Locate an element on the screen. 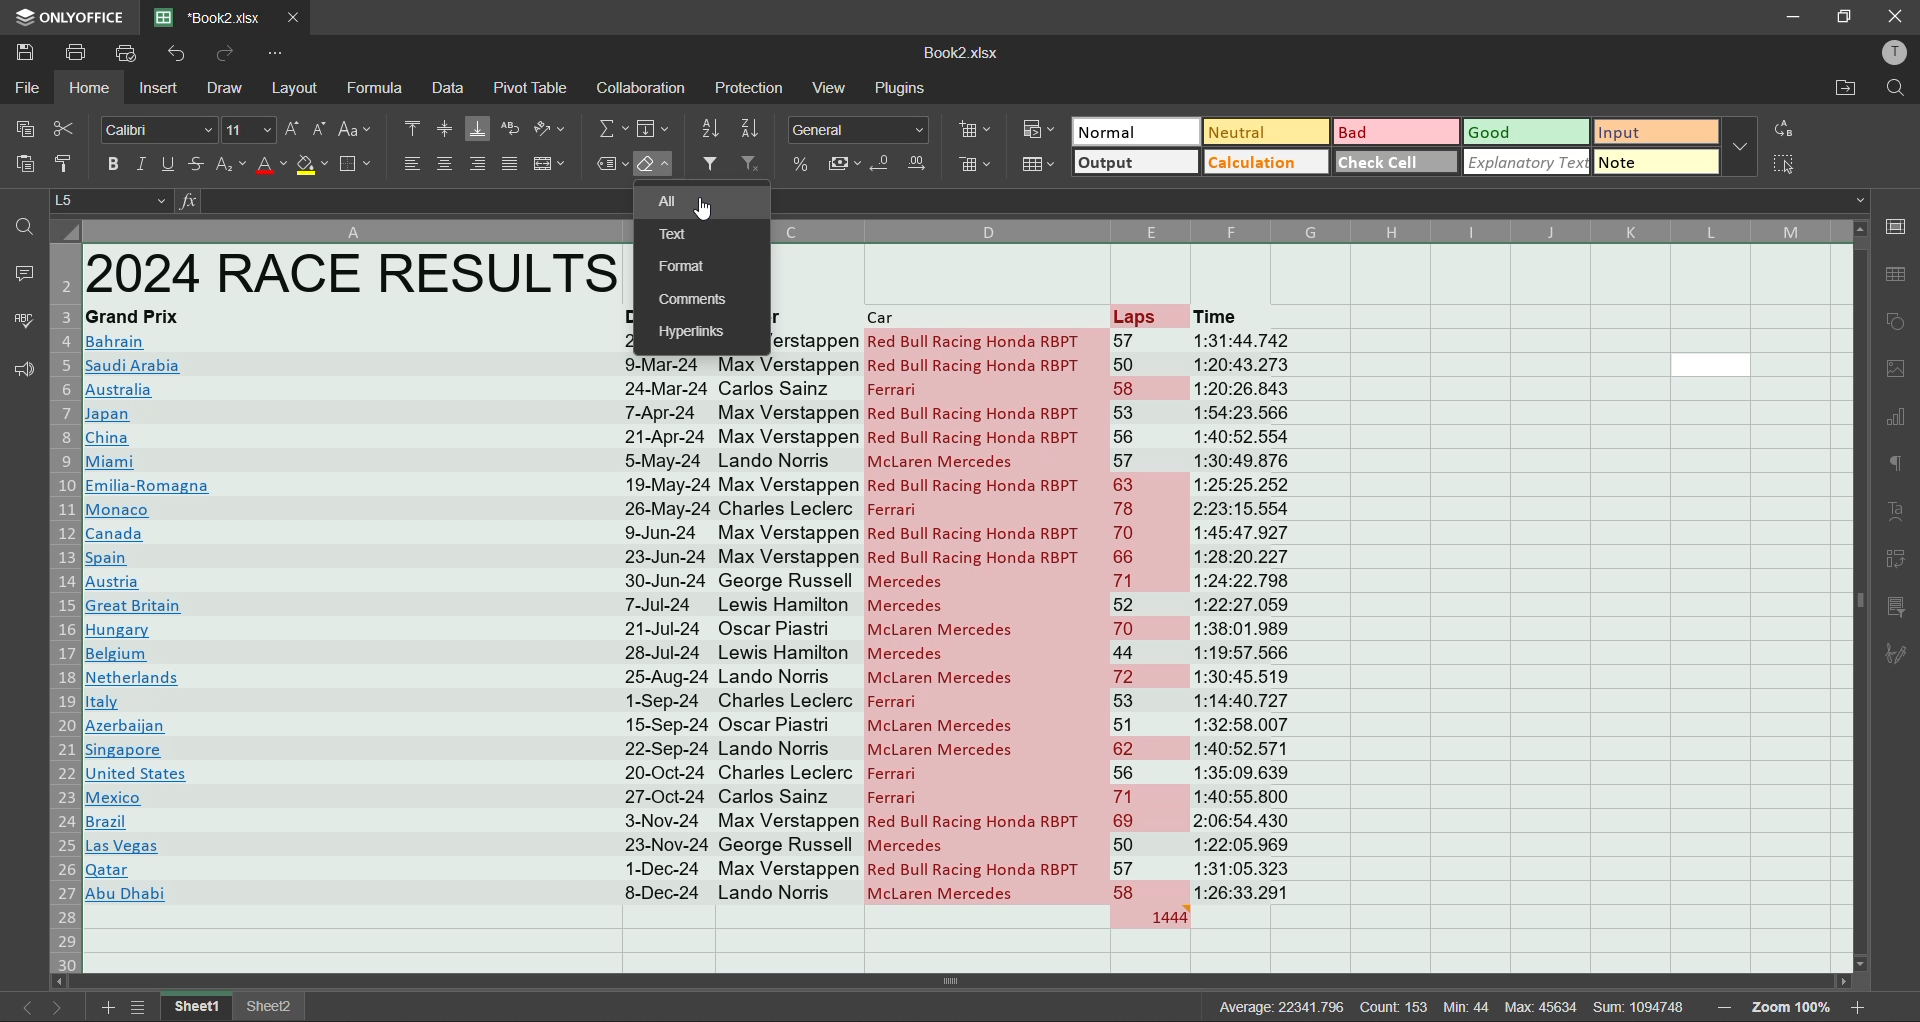 This screenshot has width=1920, height=1022. select all is located at coordinates (1786, 164).